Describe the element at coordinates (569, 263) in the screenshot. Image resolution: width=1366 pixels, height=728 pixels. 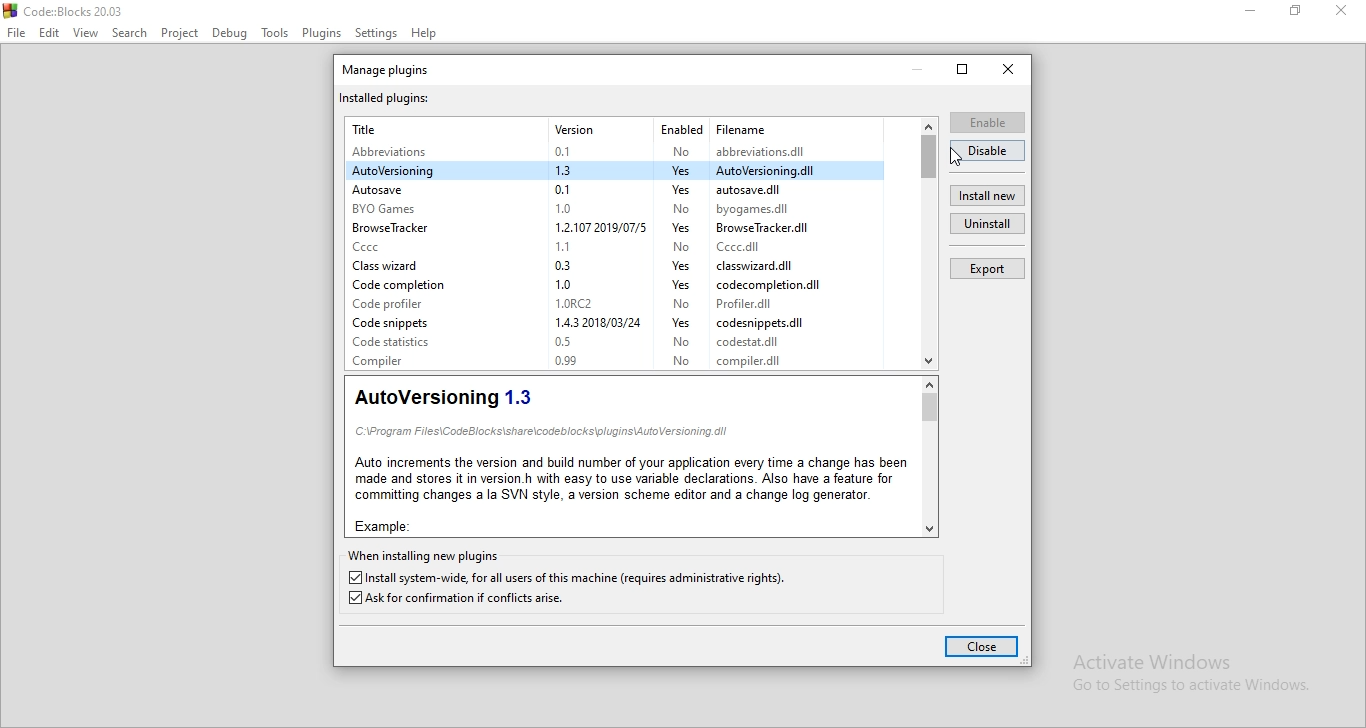
I see `0.3` at that location.